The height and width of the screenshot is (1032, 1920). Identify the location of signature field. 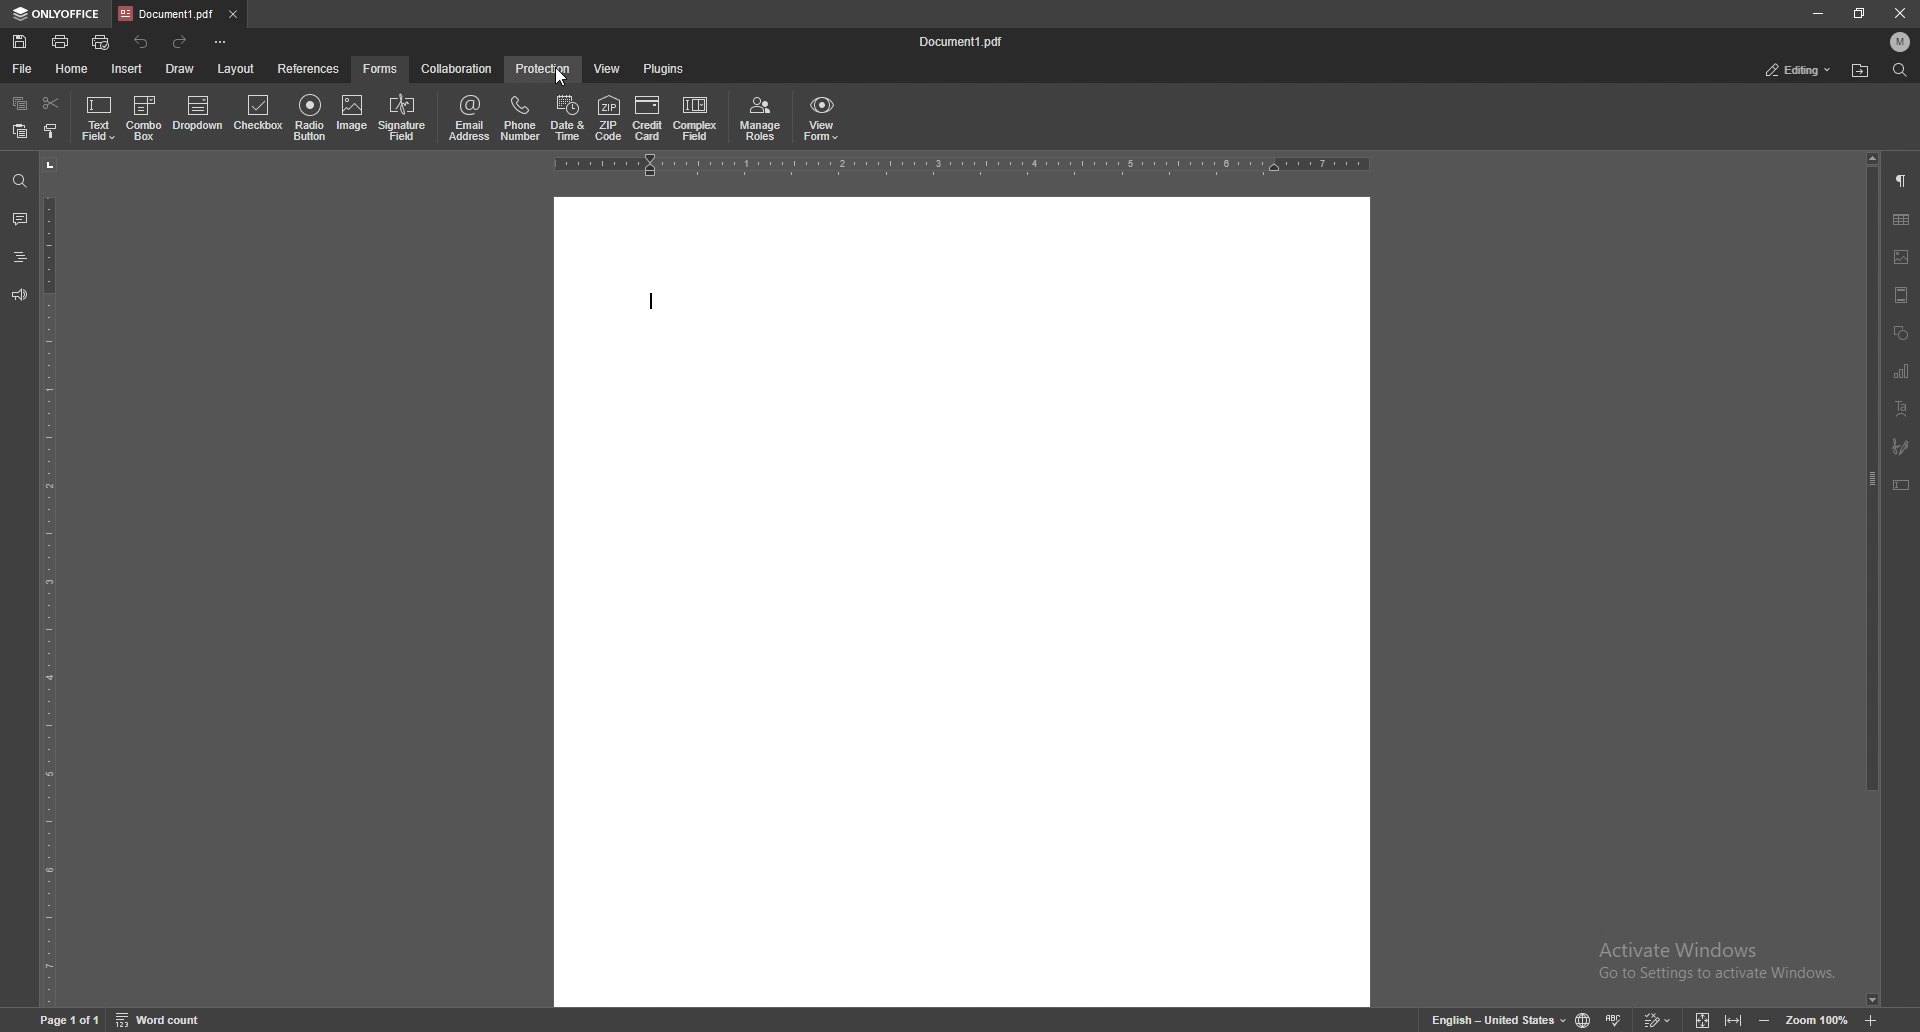
(1902, 445).